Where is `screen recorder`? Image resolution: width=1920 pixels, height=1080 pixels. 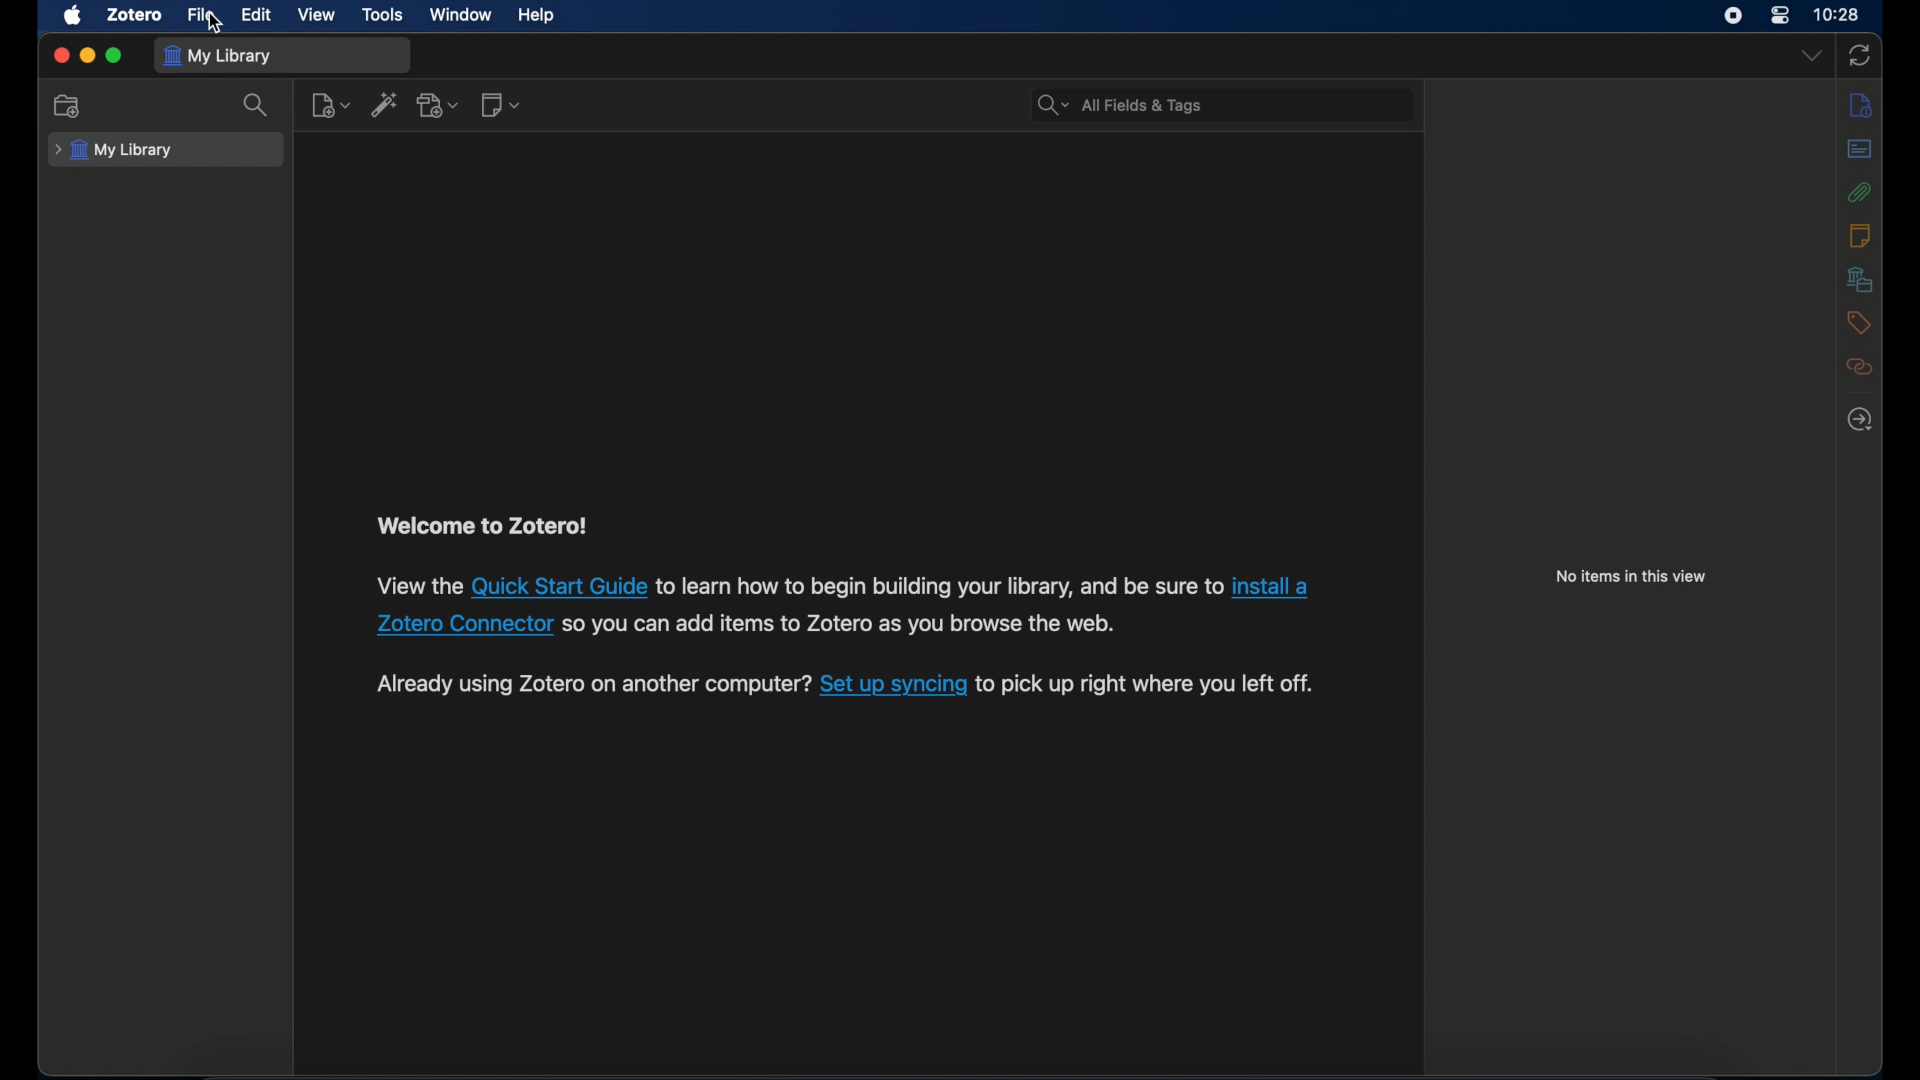 screen recorder is located at coordinates (1733, 15).